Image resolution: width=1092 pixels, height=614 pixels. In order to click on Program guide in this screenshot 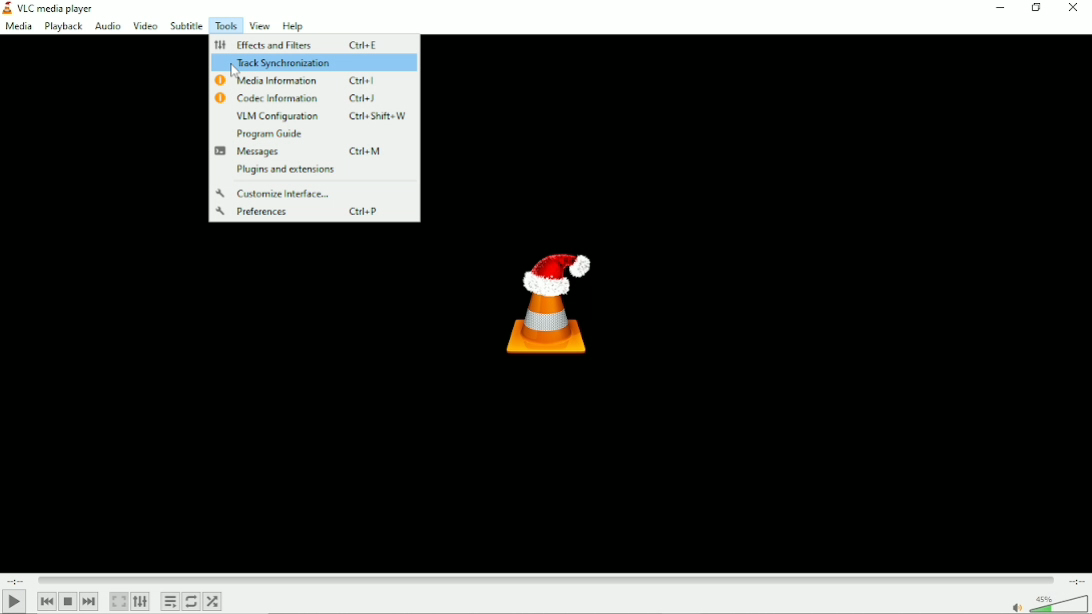, I will do `click(268, 133)`.